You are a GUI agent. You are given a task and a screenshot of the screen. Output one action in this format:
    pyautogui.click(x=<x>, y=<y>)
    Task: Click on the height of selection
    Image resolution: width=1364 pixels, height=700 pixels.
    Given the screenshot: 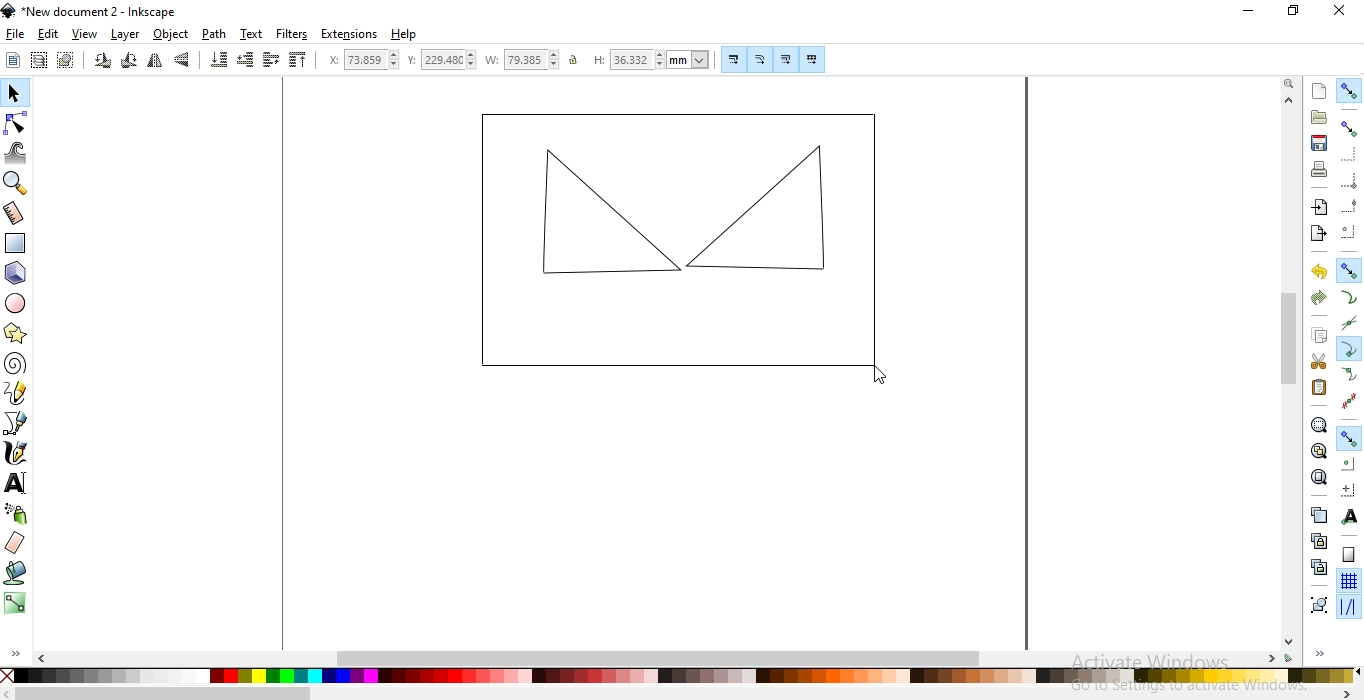 What is the action you would take?
    pyautogui.click(x=652, y=60)
    